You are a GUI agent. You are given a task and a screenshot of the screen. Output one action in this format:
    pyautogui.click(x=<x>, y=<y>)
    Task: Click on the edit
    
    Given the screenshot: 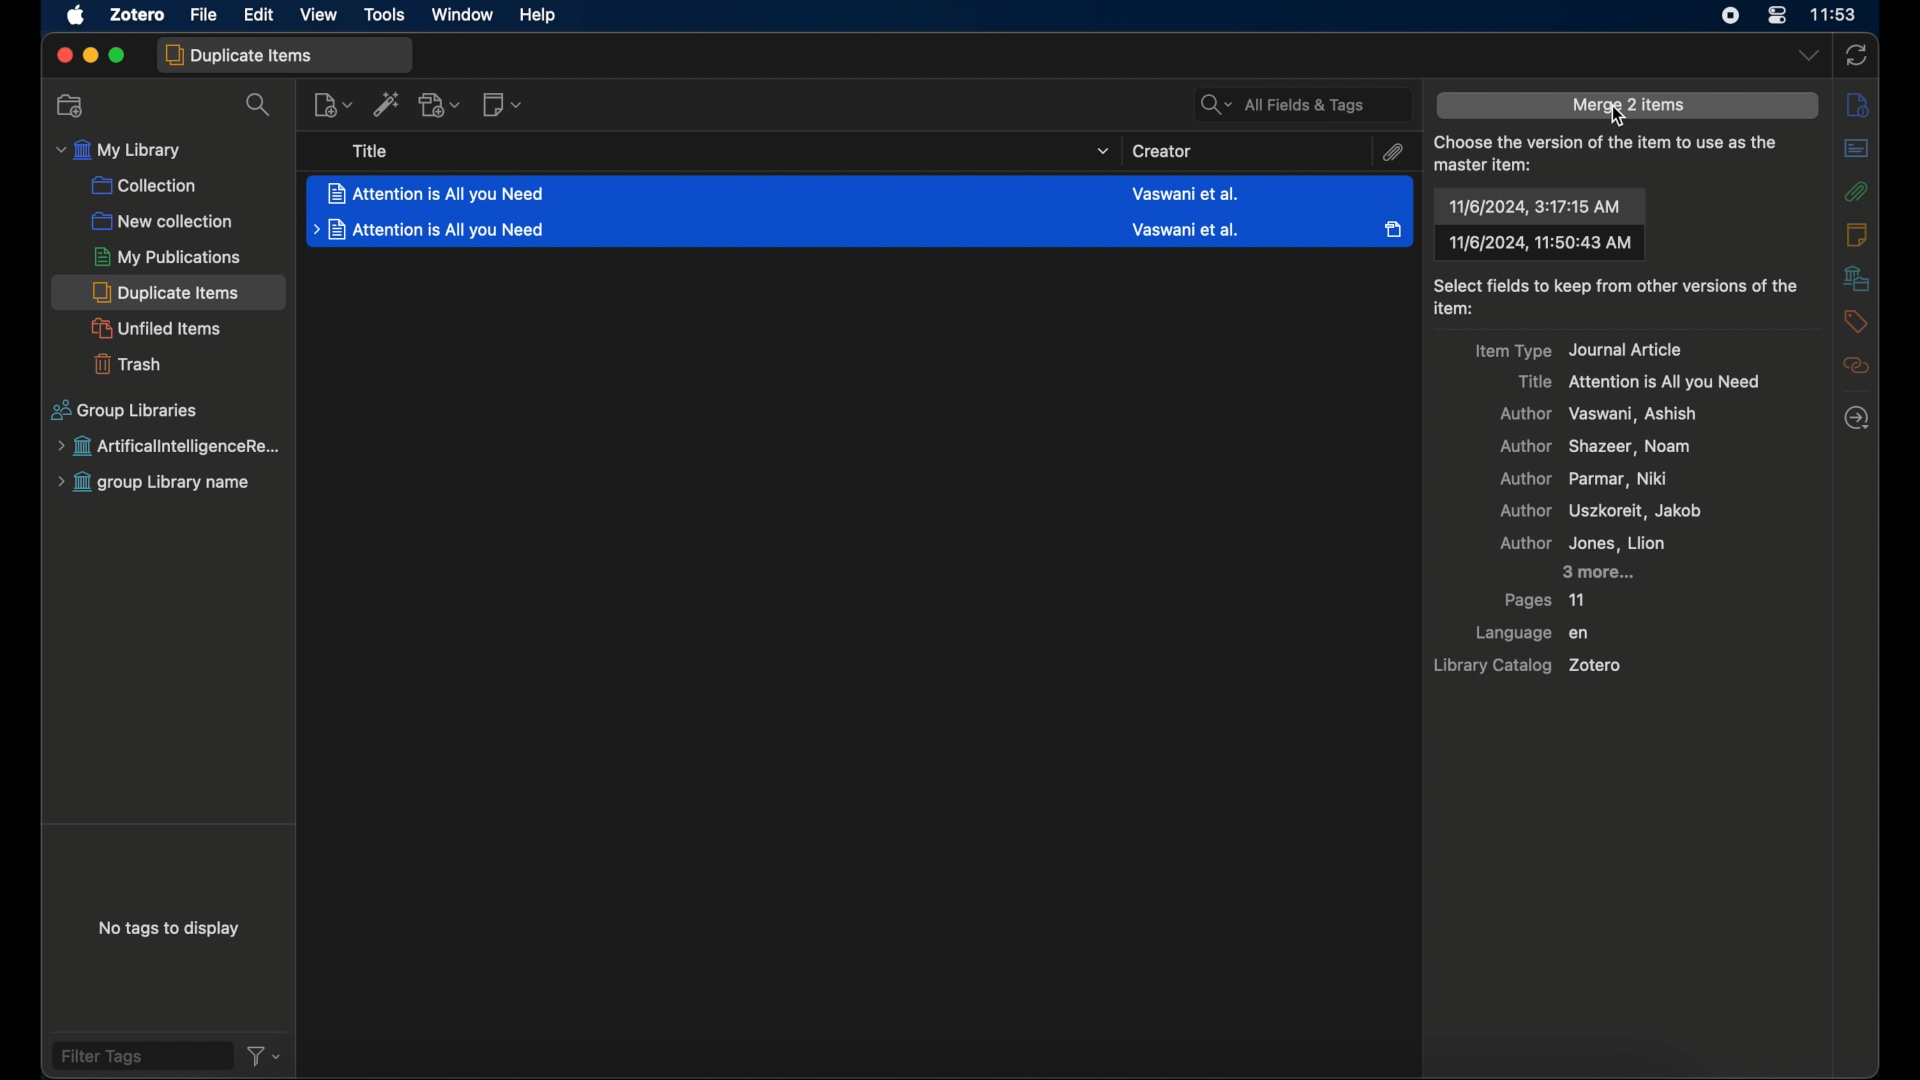 What is the action you would take?
    pyautogui.click(x=261, y=15)
    